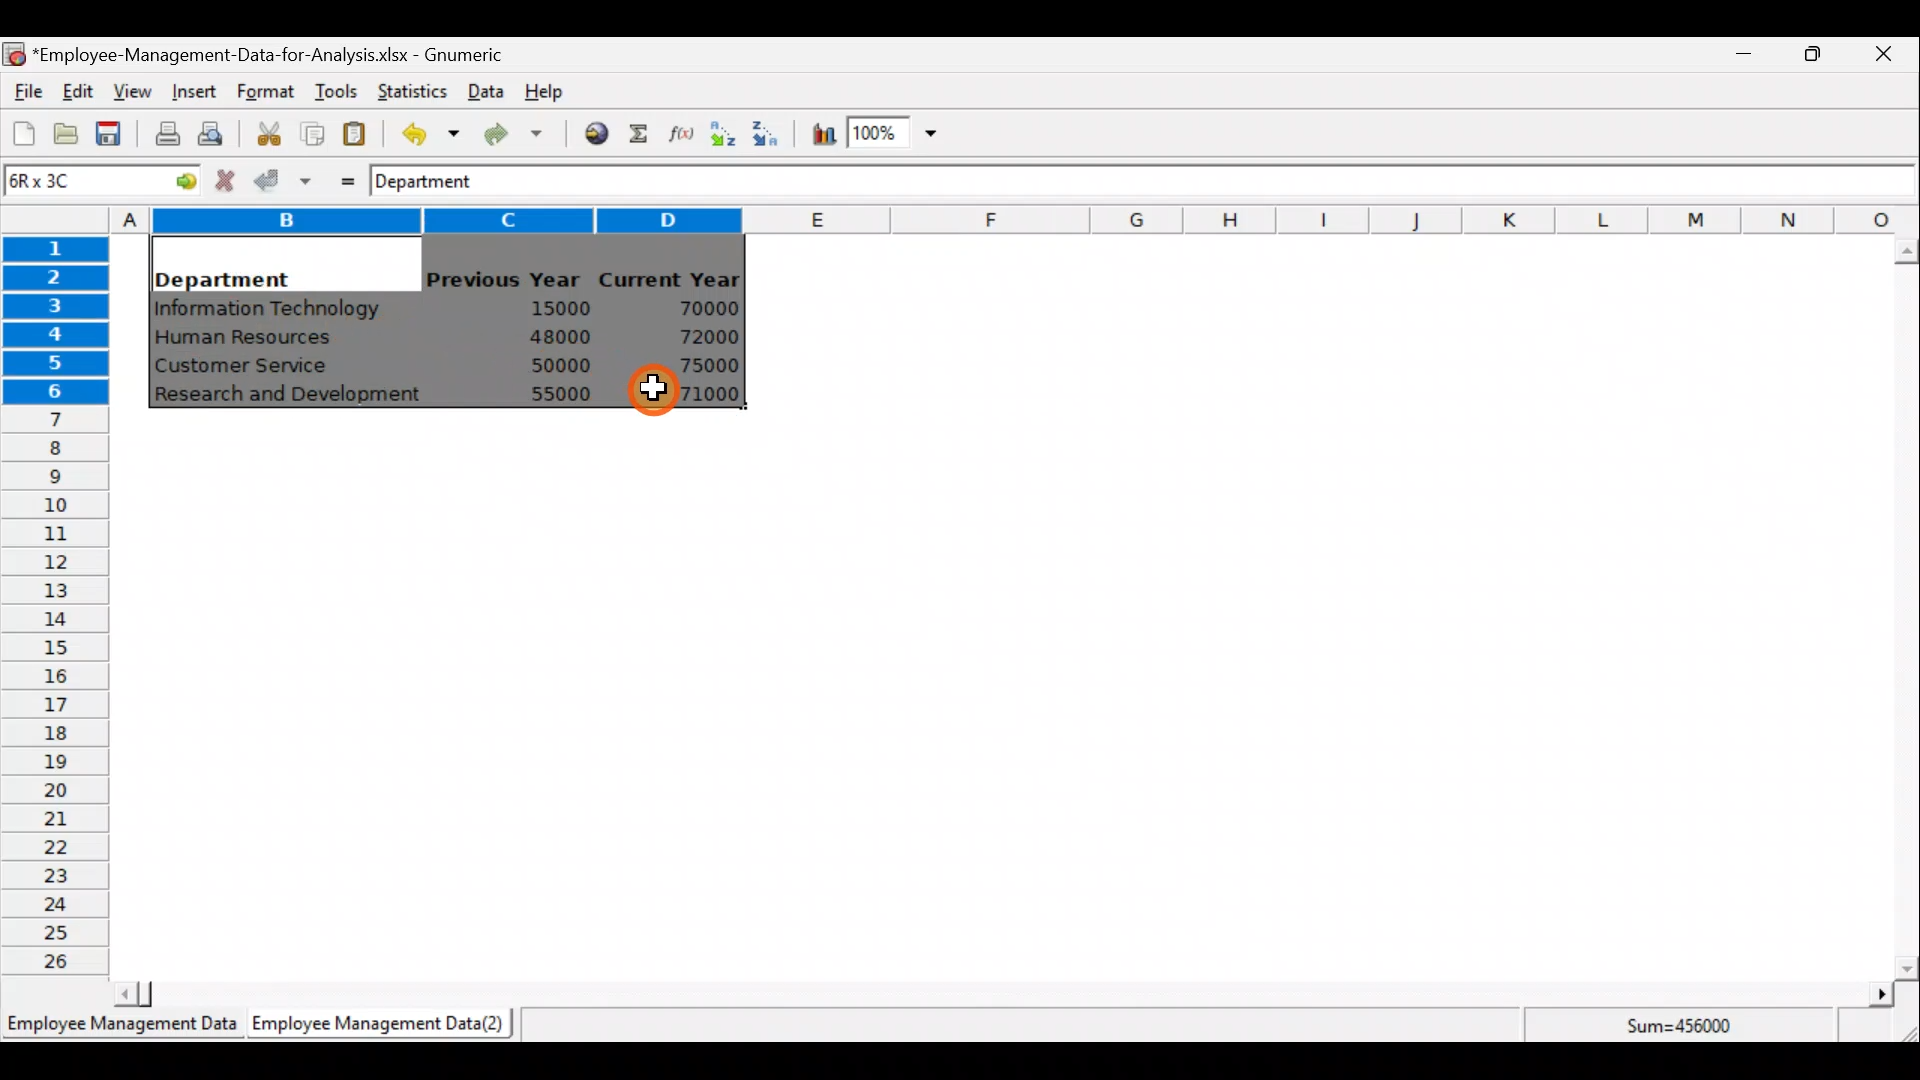  I want to click on Cursor on cell D6, so click(656, 393).